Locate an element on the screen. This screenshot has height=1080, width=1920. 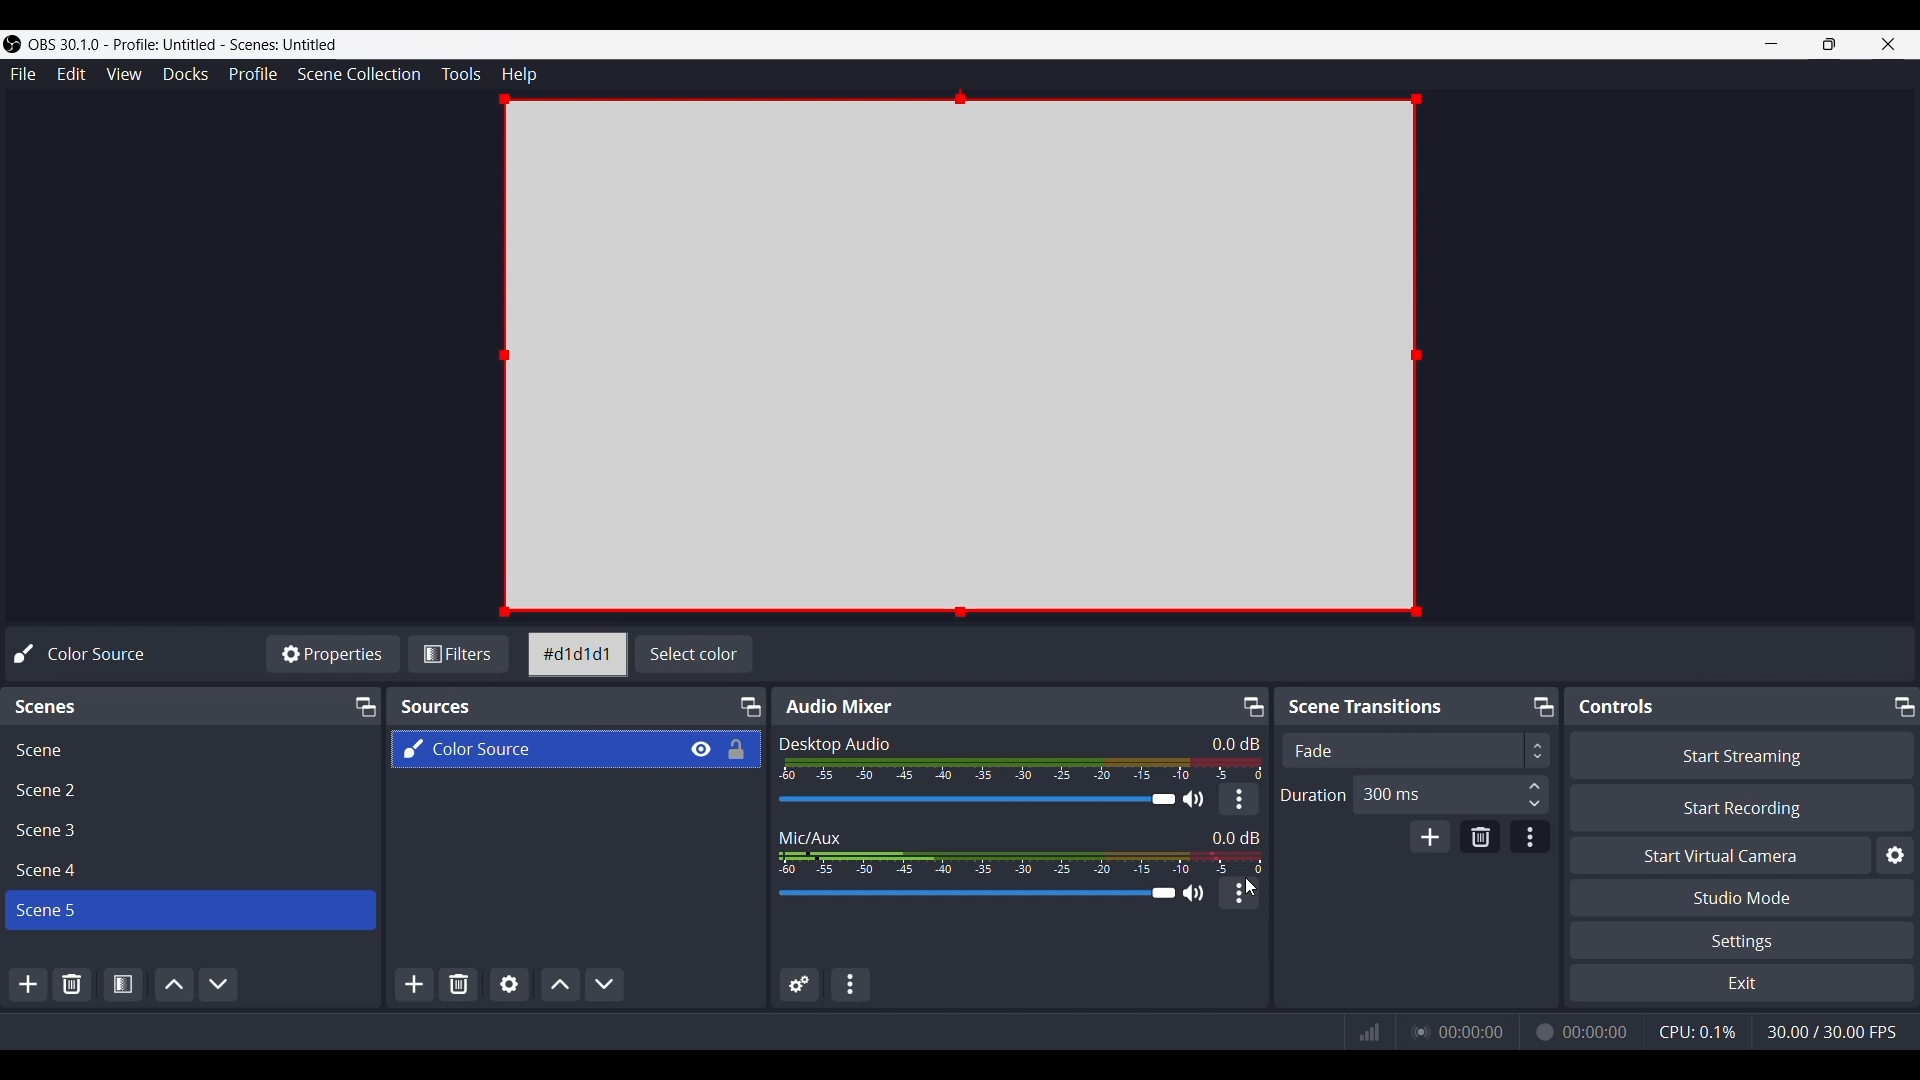
Cursor position unchanged is located at coordinates (1251, 886).